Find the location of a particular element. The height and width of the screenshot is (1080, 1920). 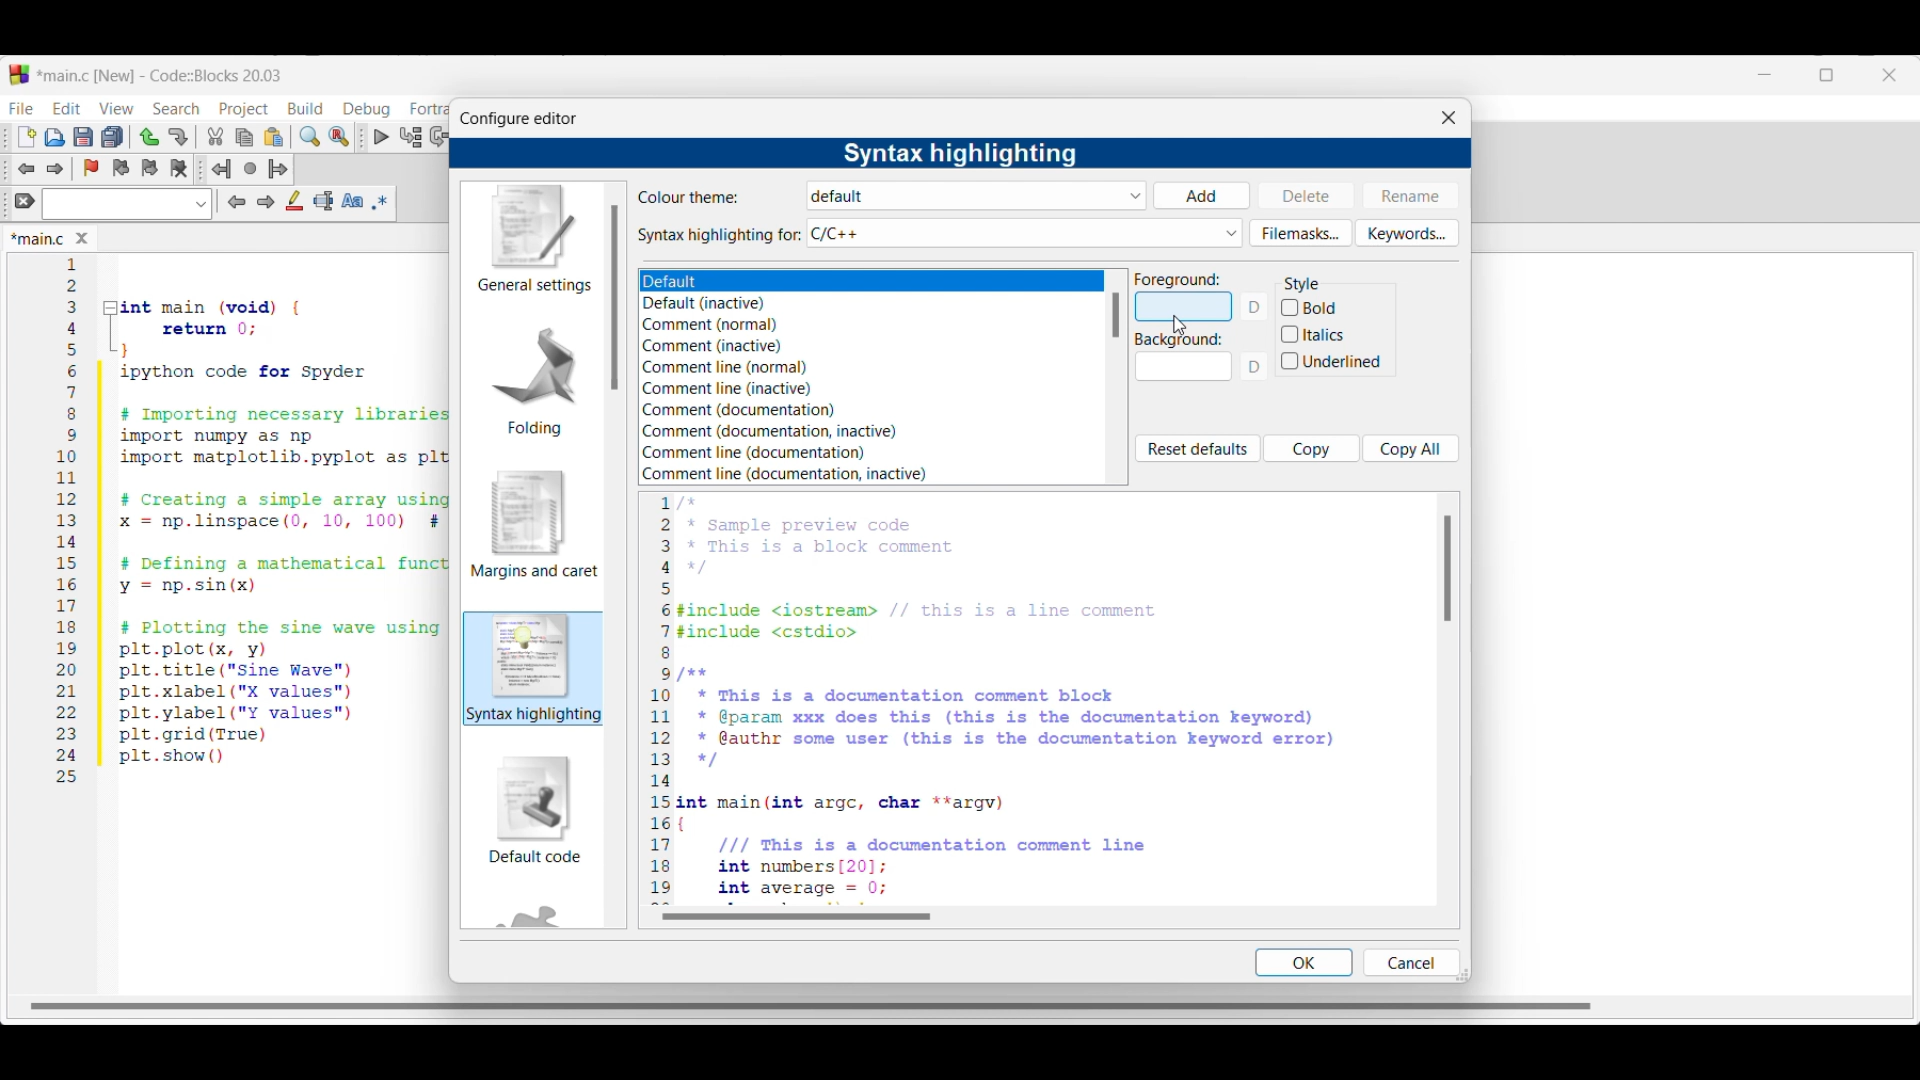

Close interface is located at coordinates (1889, 75).